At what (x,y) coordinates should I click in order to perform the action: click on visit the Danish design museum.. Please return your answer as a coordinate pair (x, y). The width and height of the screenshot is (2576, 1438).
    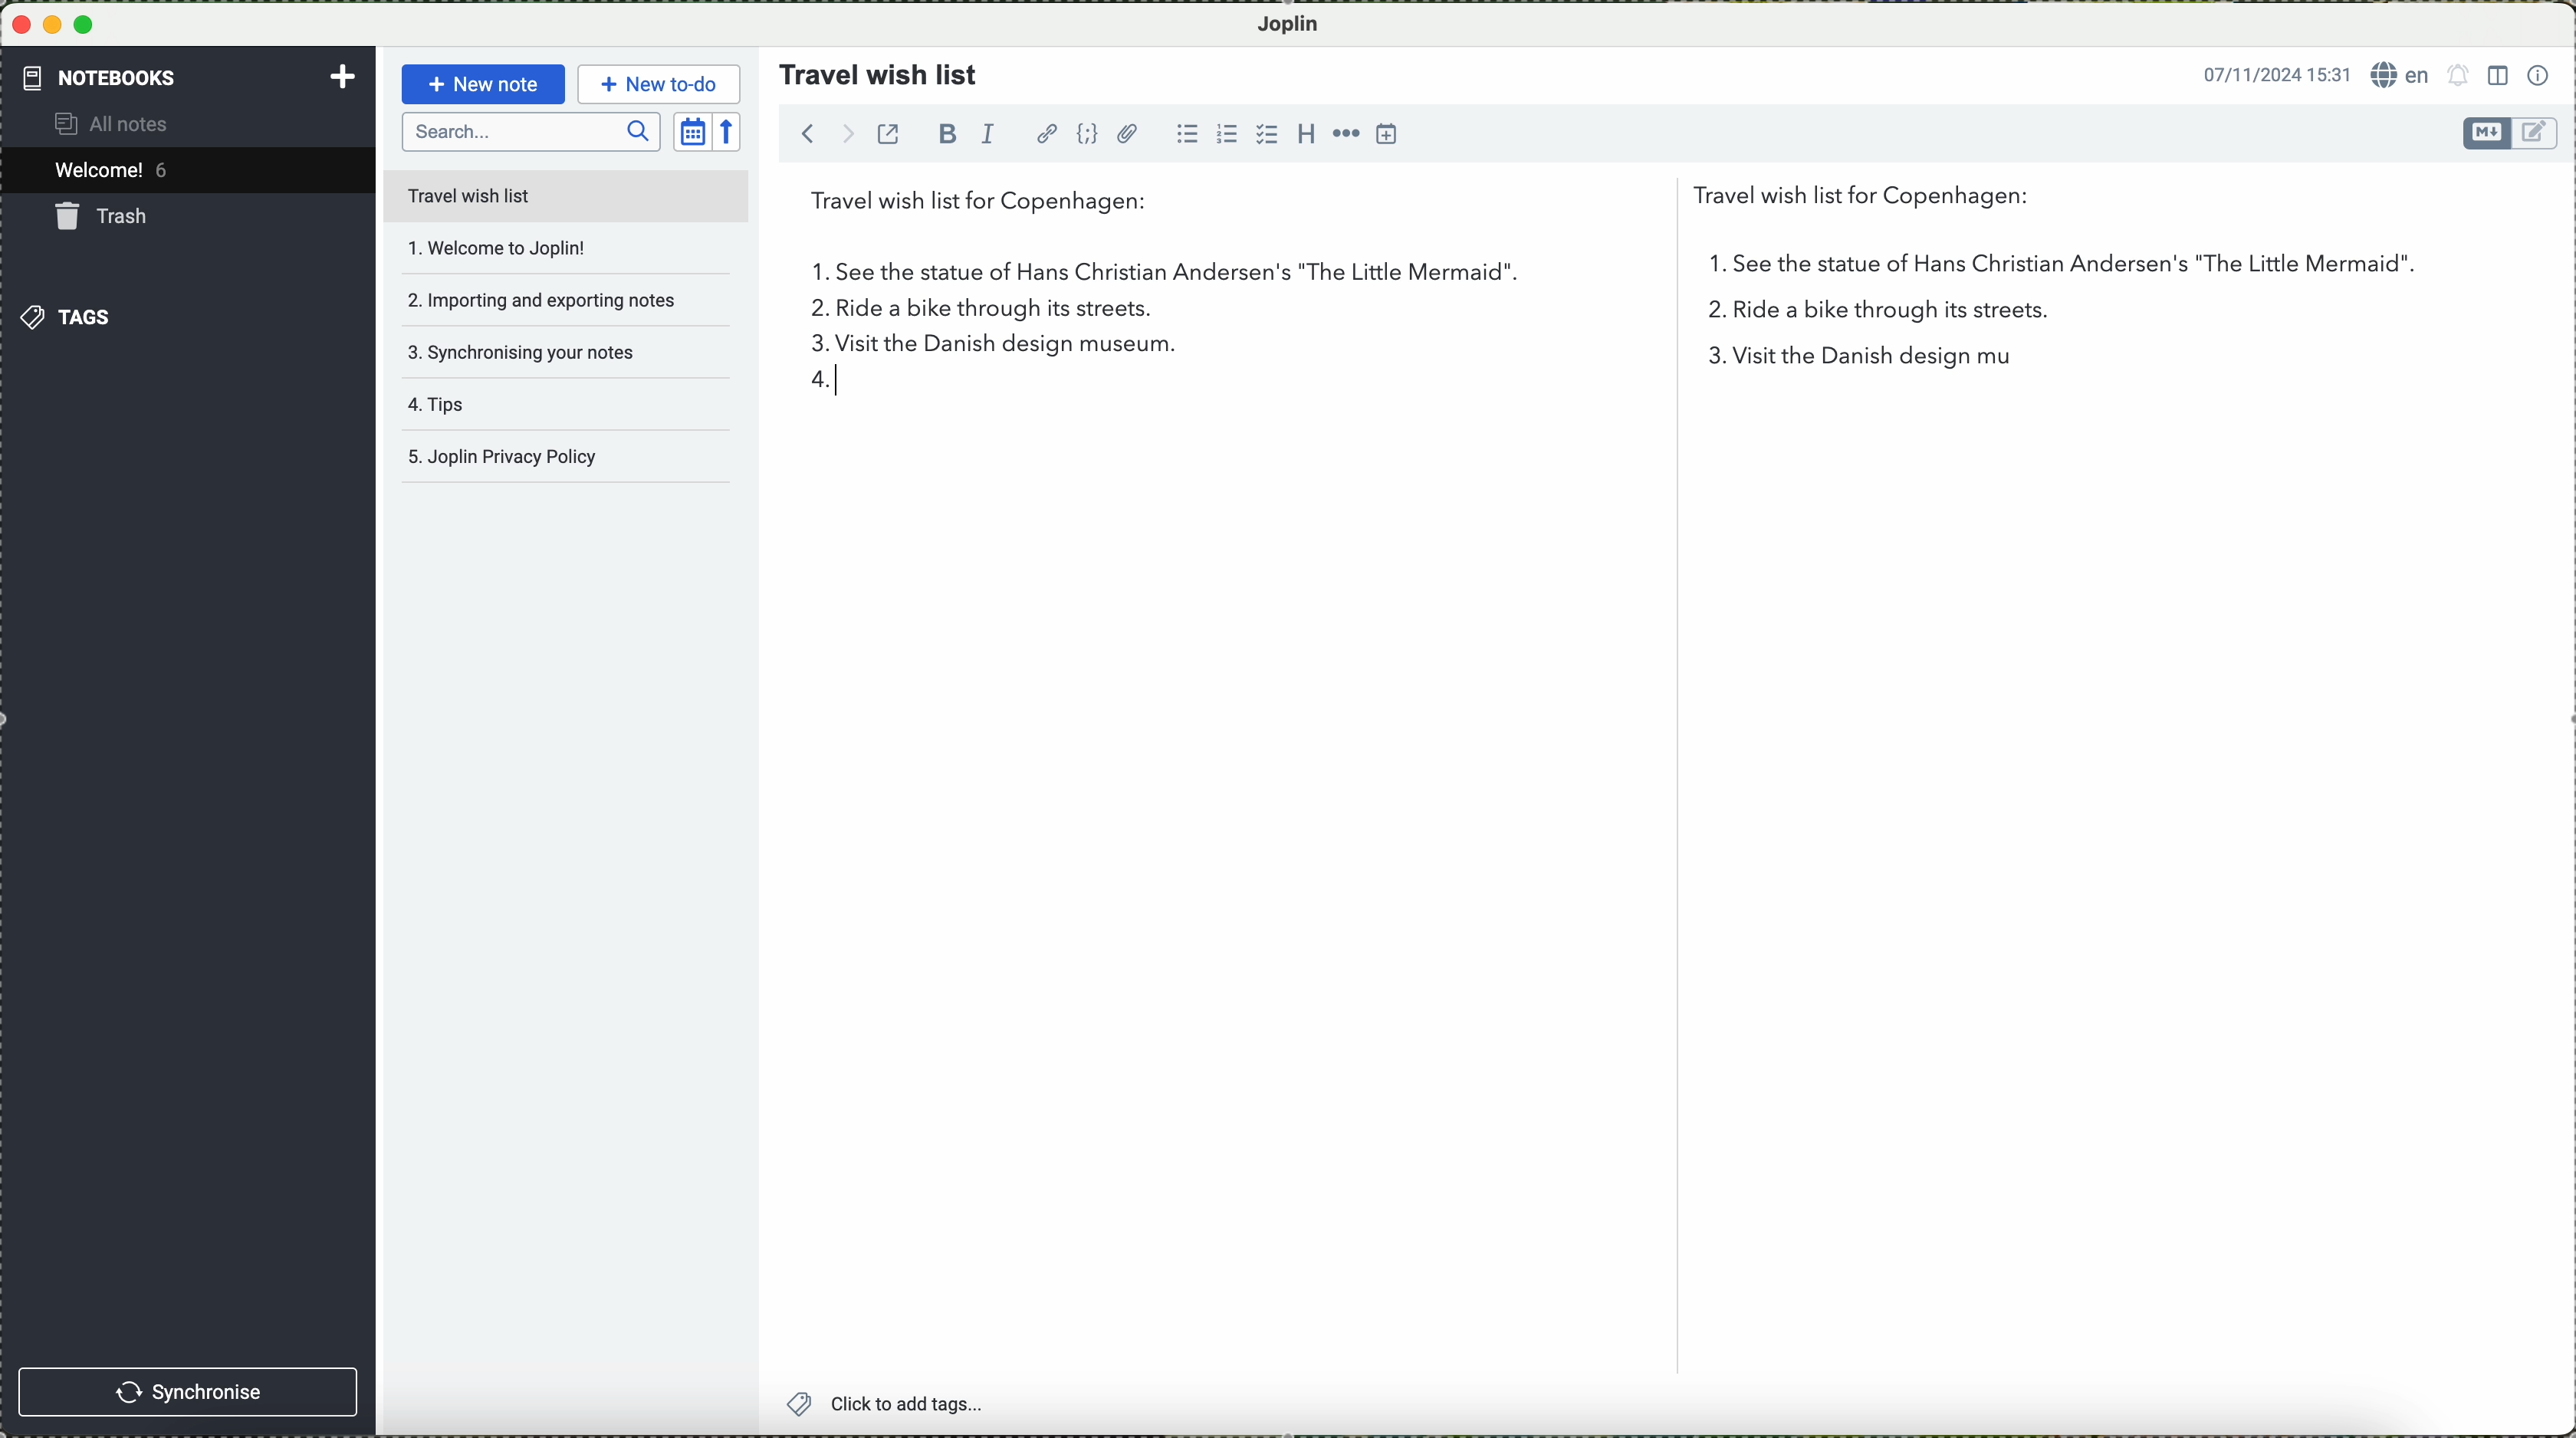
    Looking at the image, I should click on (1431, 348).